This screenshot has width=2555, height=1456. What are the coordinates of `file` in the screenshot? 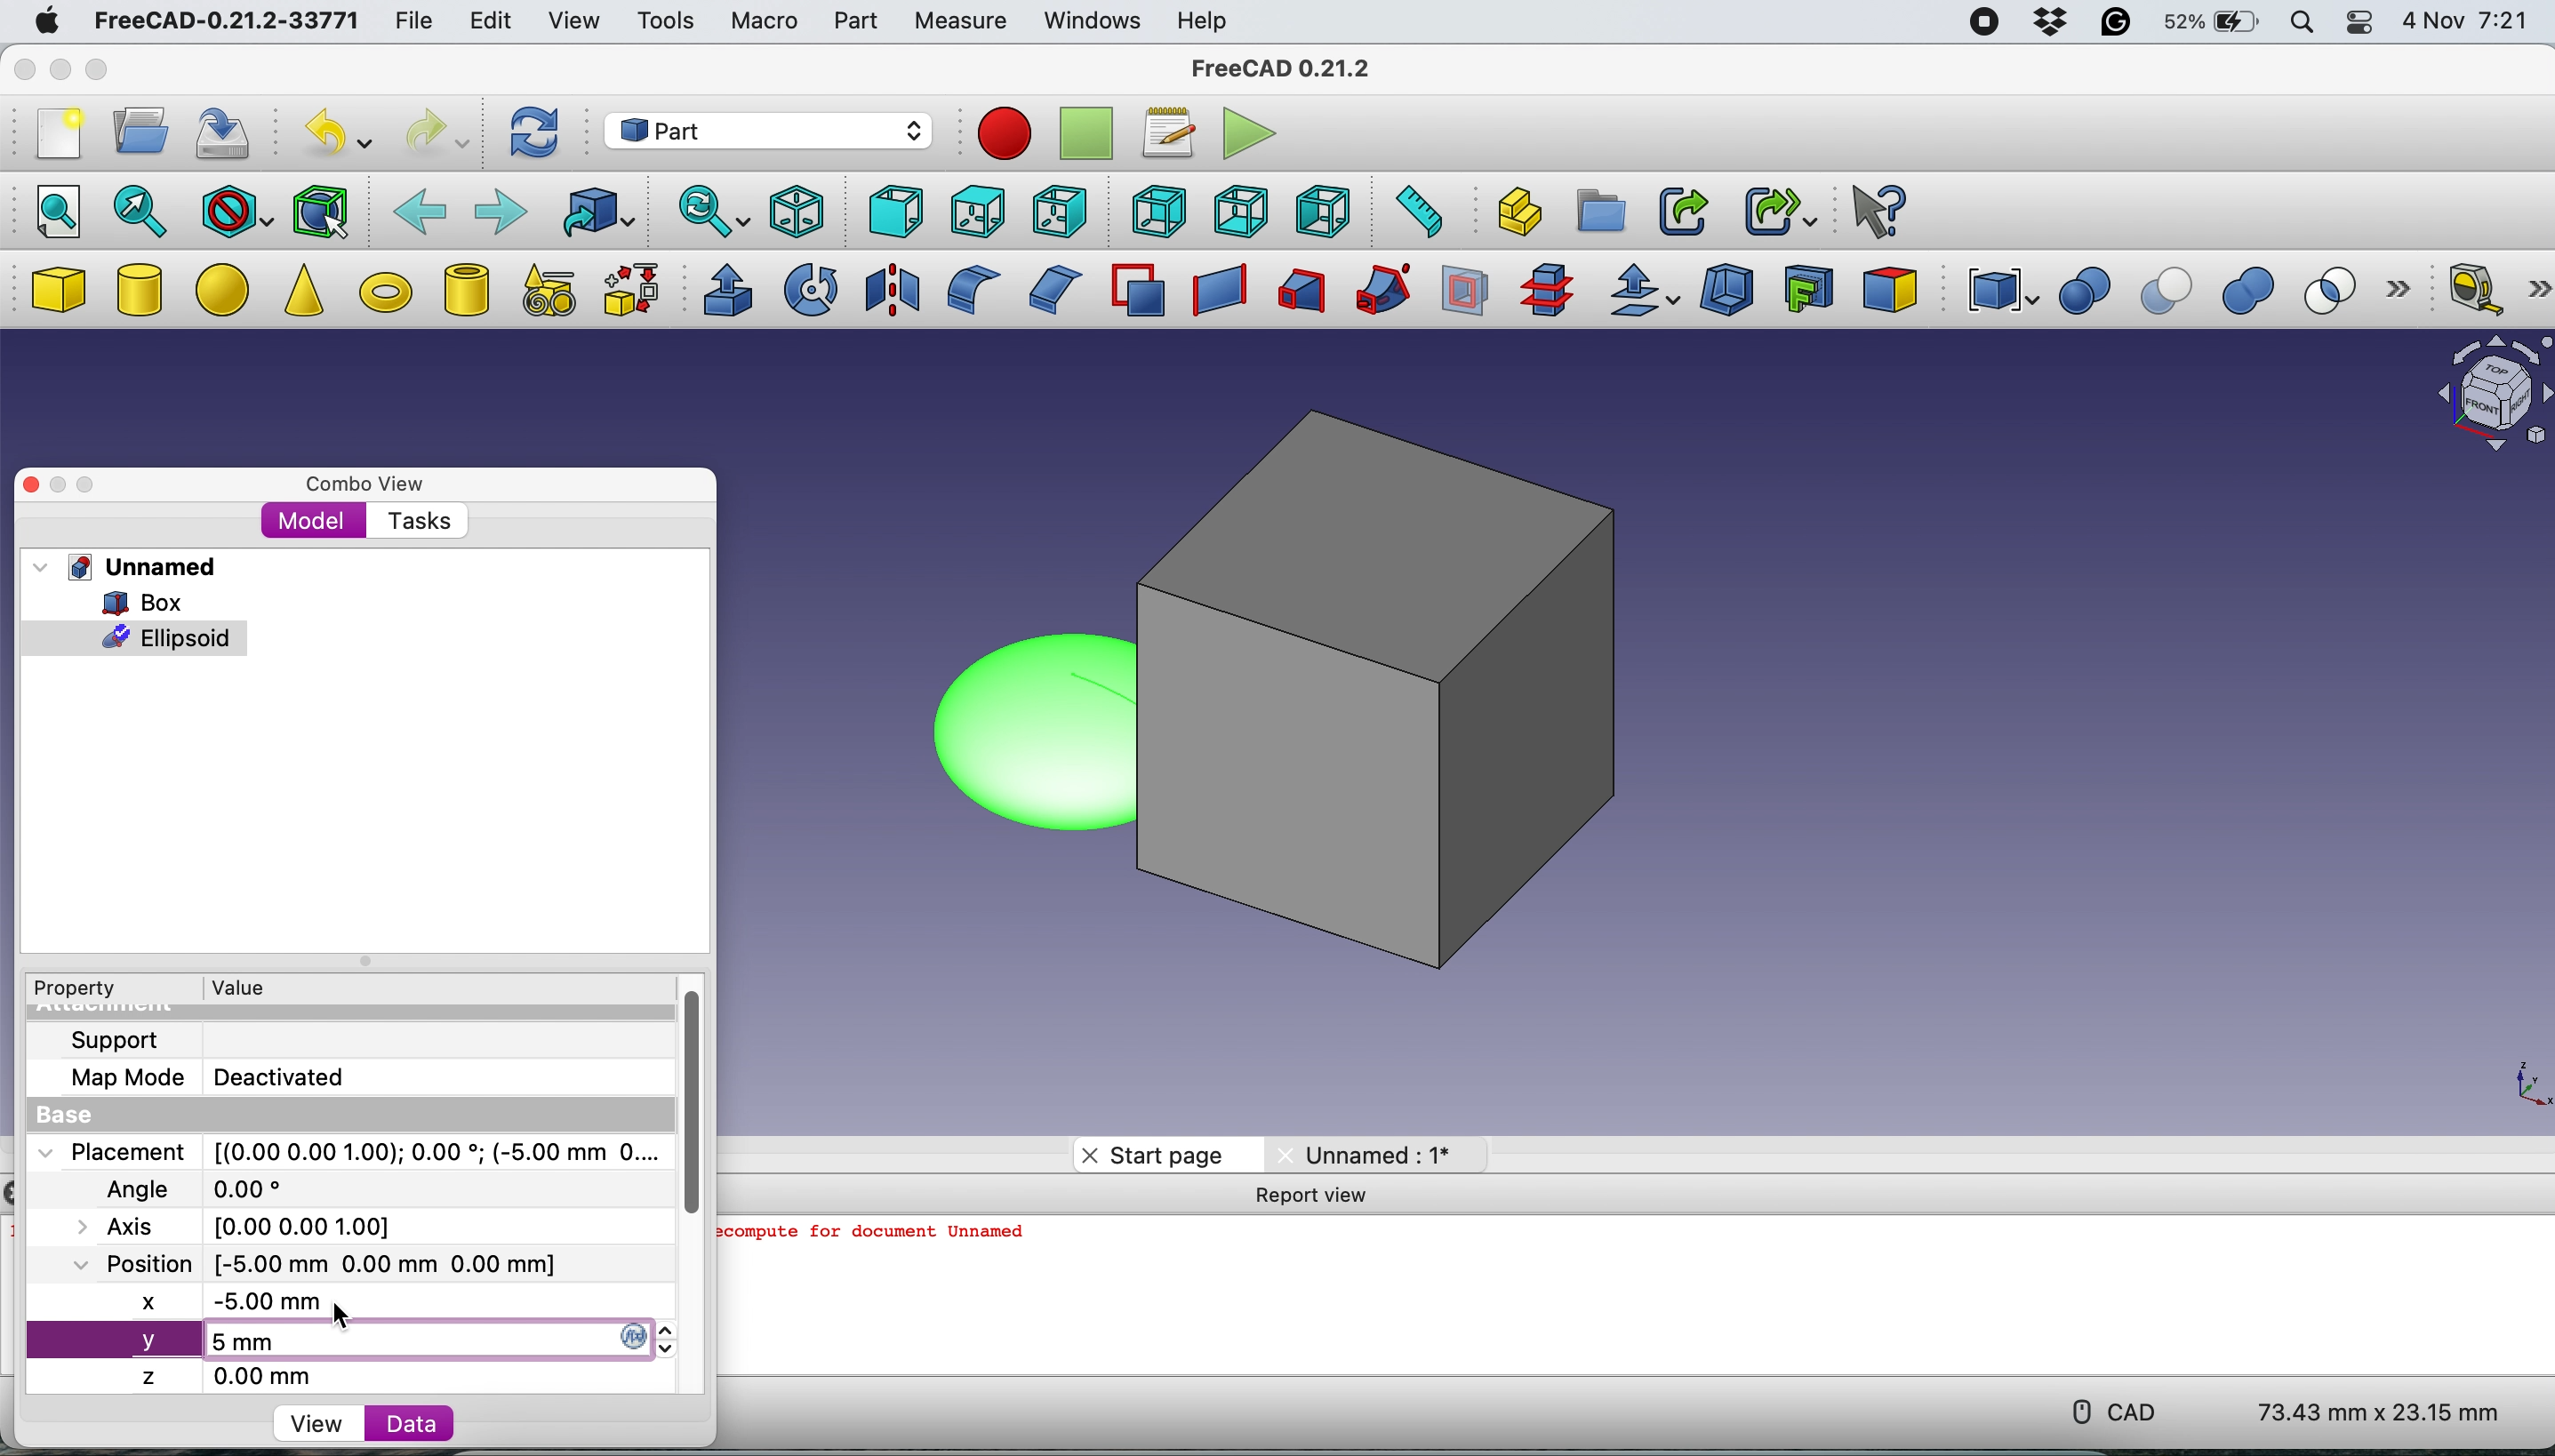 It's located at (415, 22).